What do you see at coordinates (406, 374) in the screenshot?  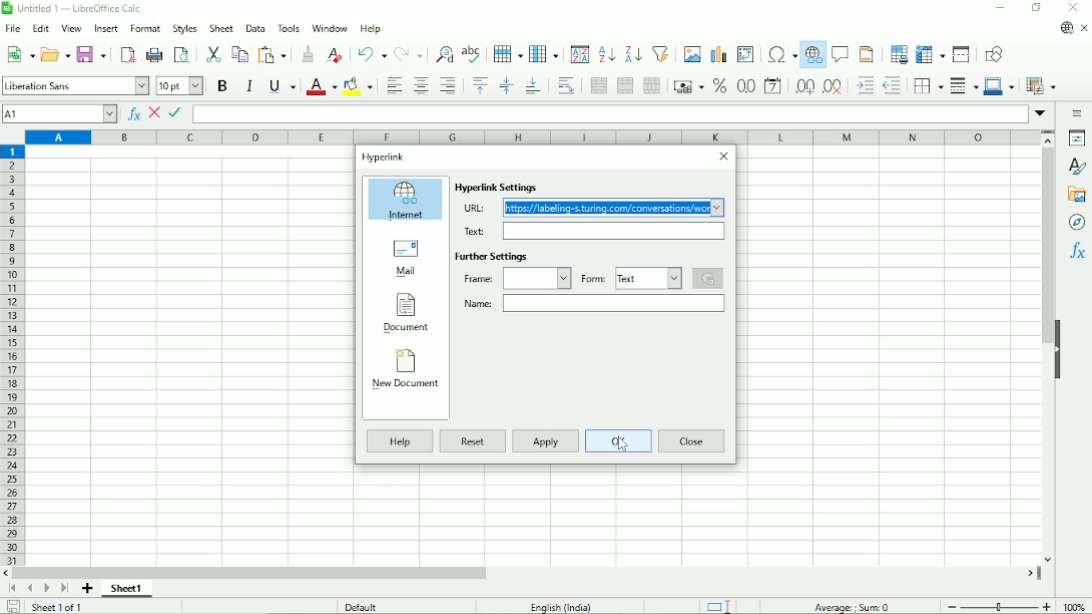 I see `New document` at bounding box center [406, 374].